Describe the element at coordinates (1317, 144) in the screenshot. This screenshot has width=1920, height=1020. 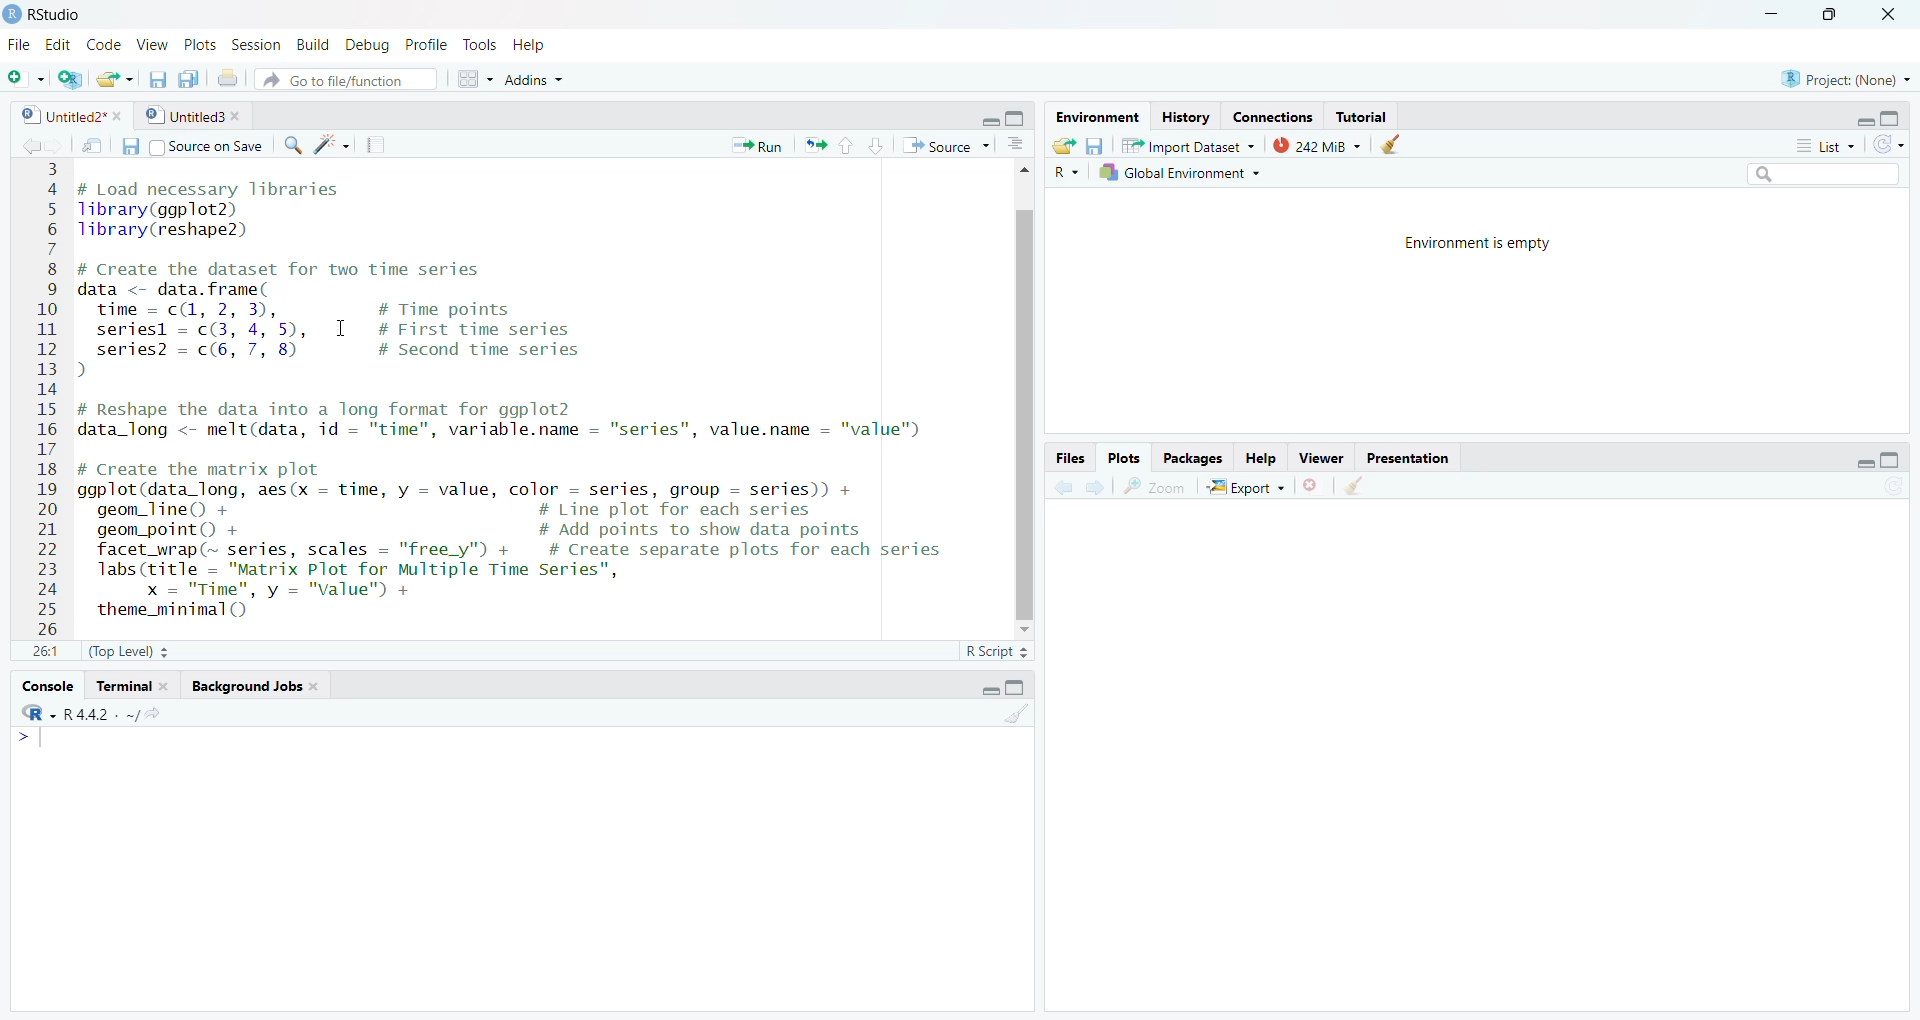
I see `242miB` at that location.